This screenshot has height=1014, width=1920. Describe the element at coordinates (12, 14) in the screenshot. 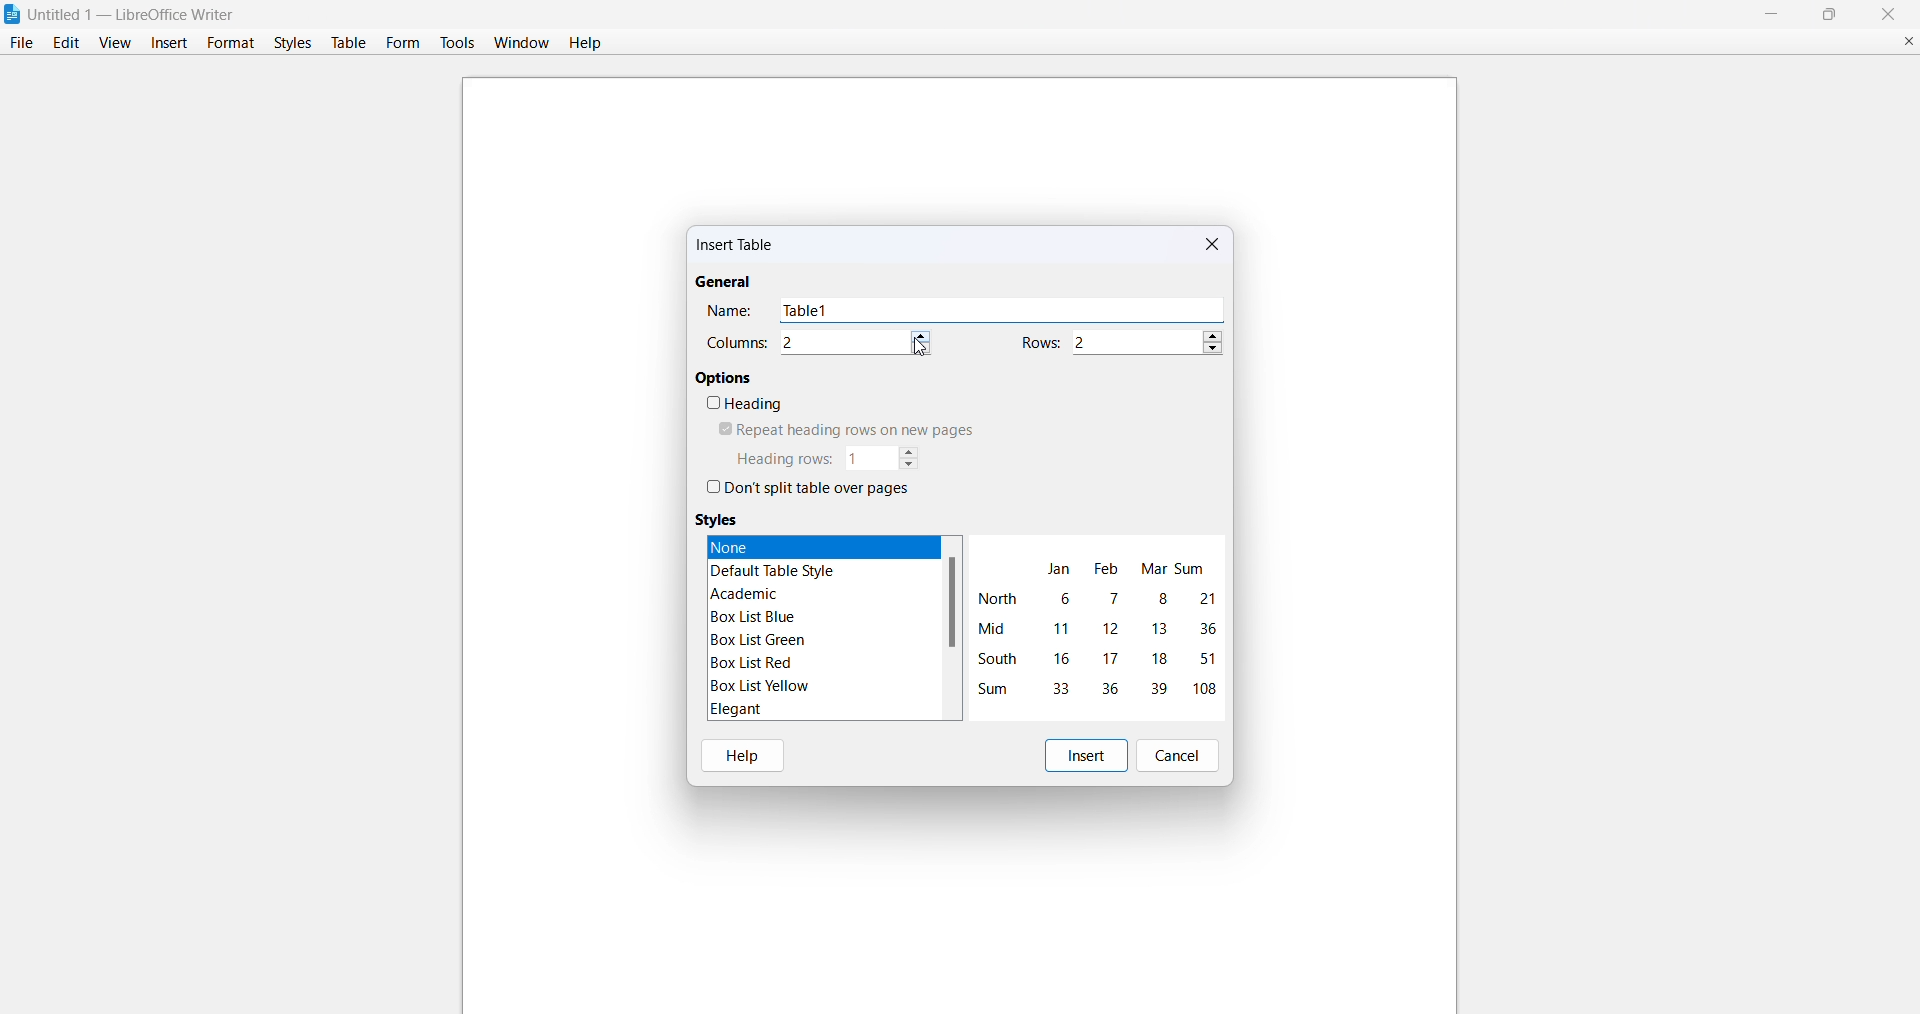

I see `libreofficewriter logo` at that location.